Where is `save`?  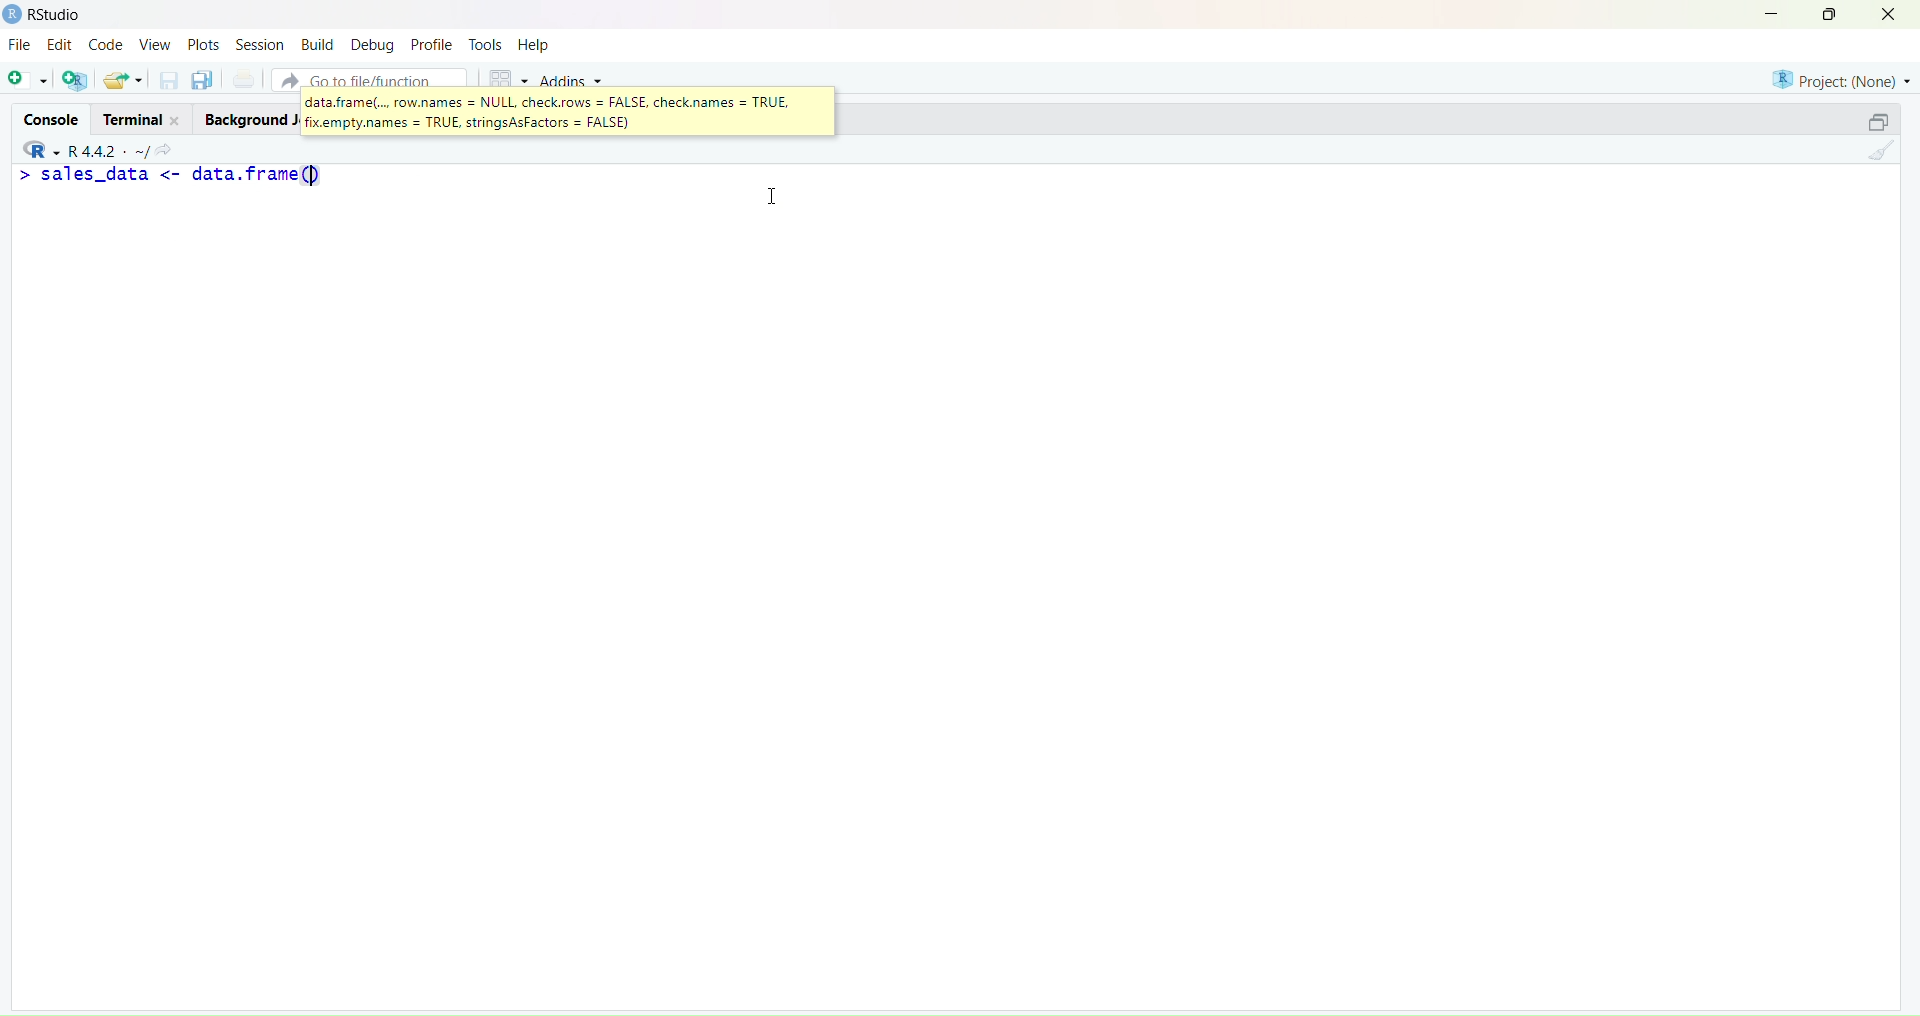
save is located at coordinates (167, 85).